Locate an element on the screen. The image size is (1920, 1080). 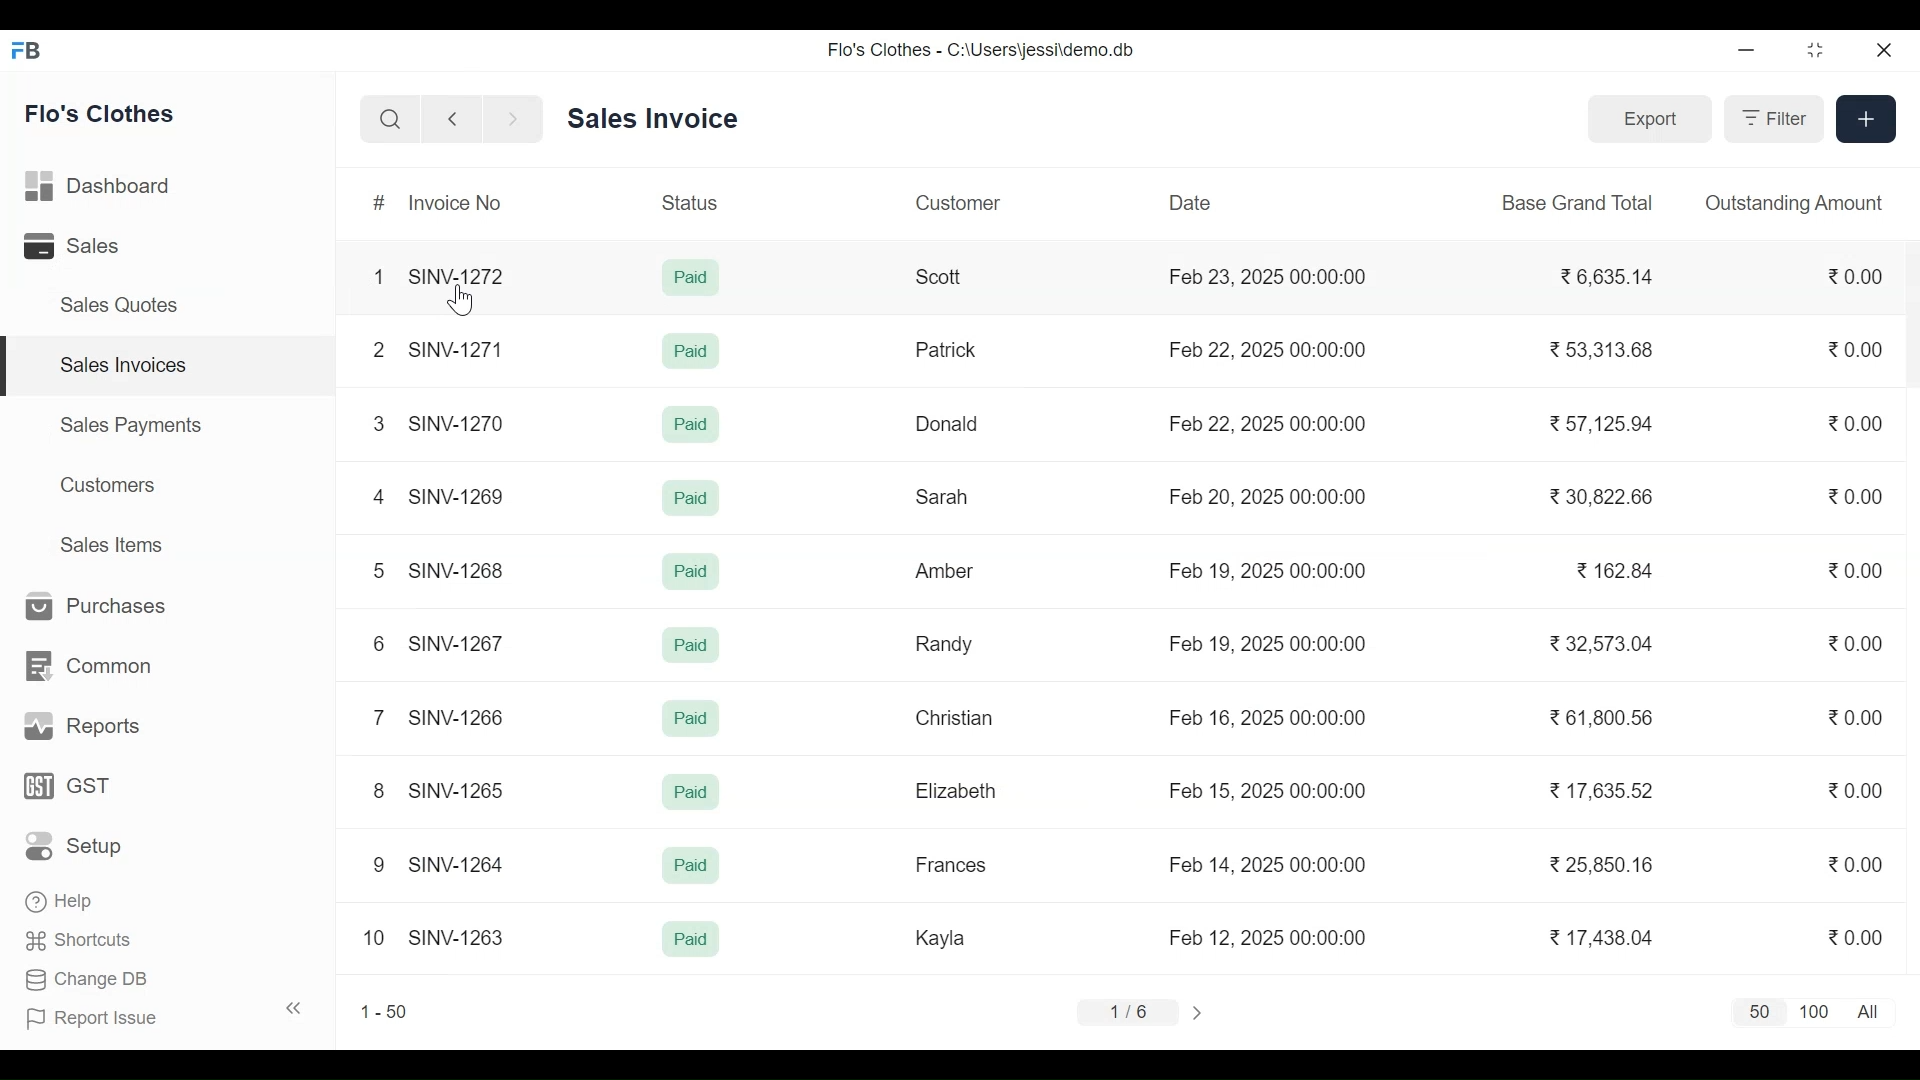
Customers is located at coordinates (108, 486).